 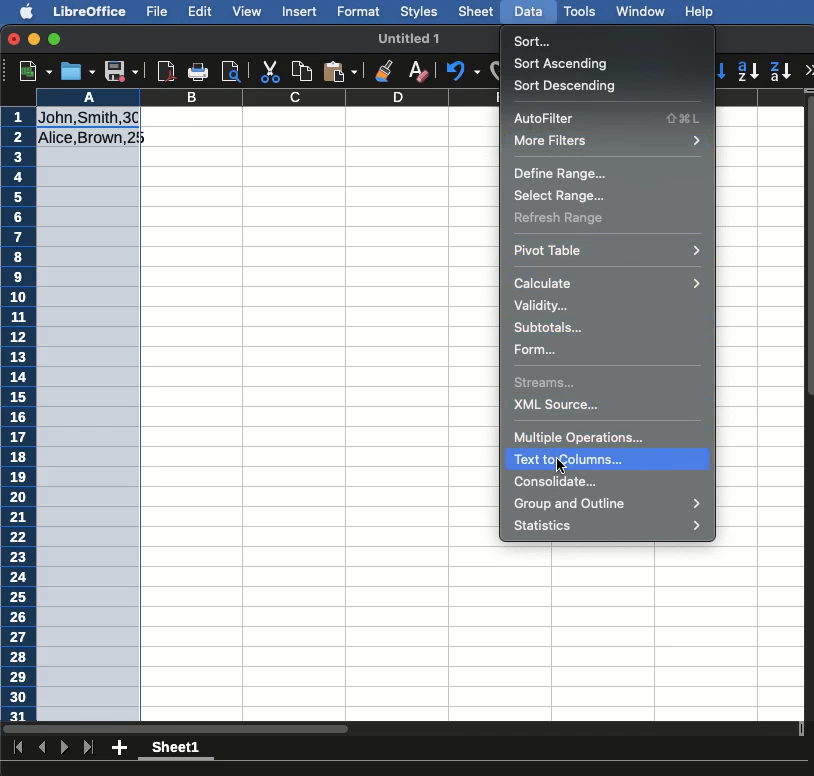 I want to click on Undo, so click(x=465, y=70).